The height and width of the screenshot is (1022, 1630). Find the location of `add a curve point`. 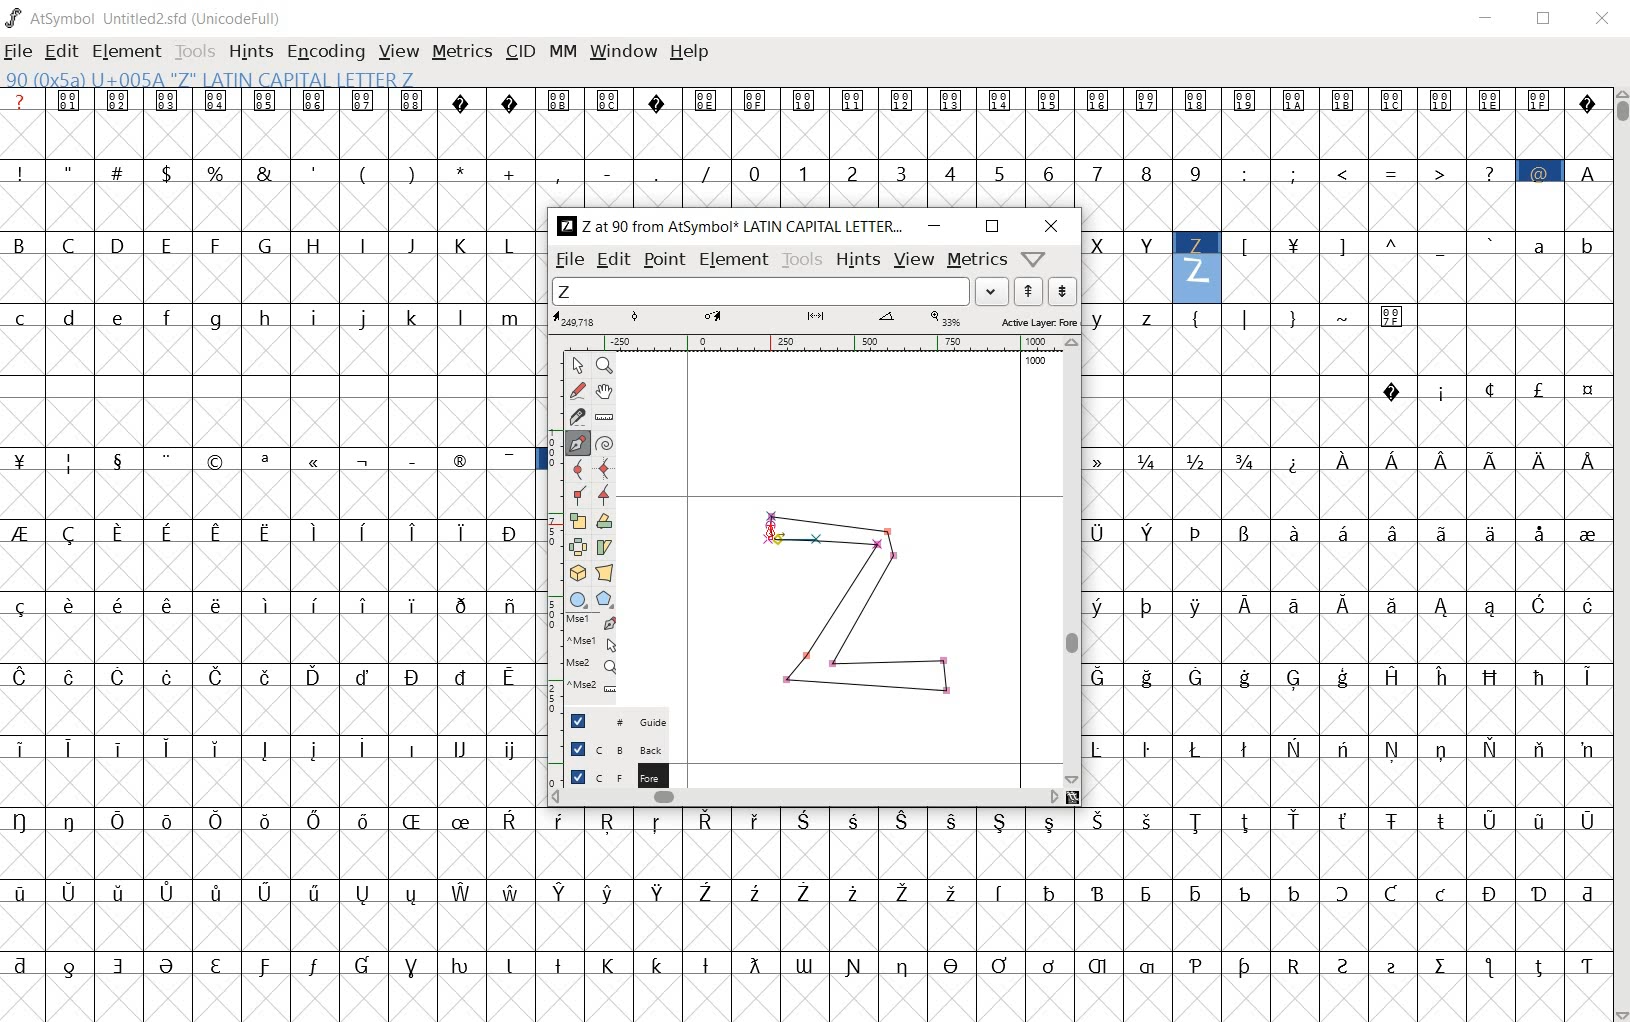

add a curve point is located at coordinates (575, 469).